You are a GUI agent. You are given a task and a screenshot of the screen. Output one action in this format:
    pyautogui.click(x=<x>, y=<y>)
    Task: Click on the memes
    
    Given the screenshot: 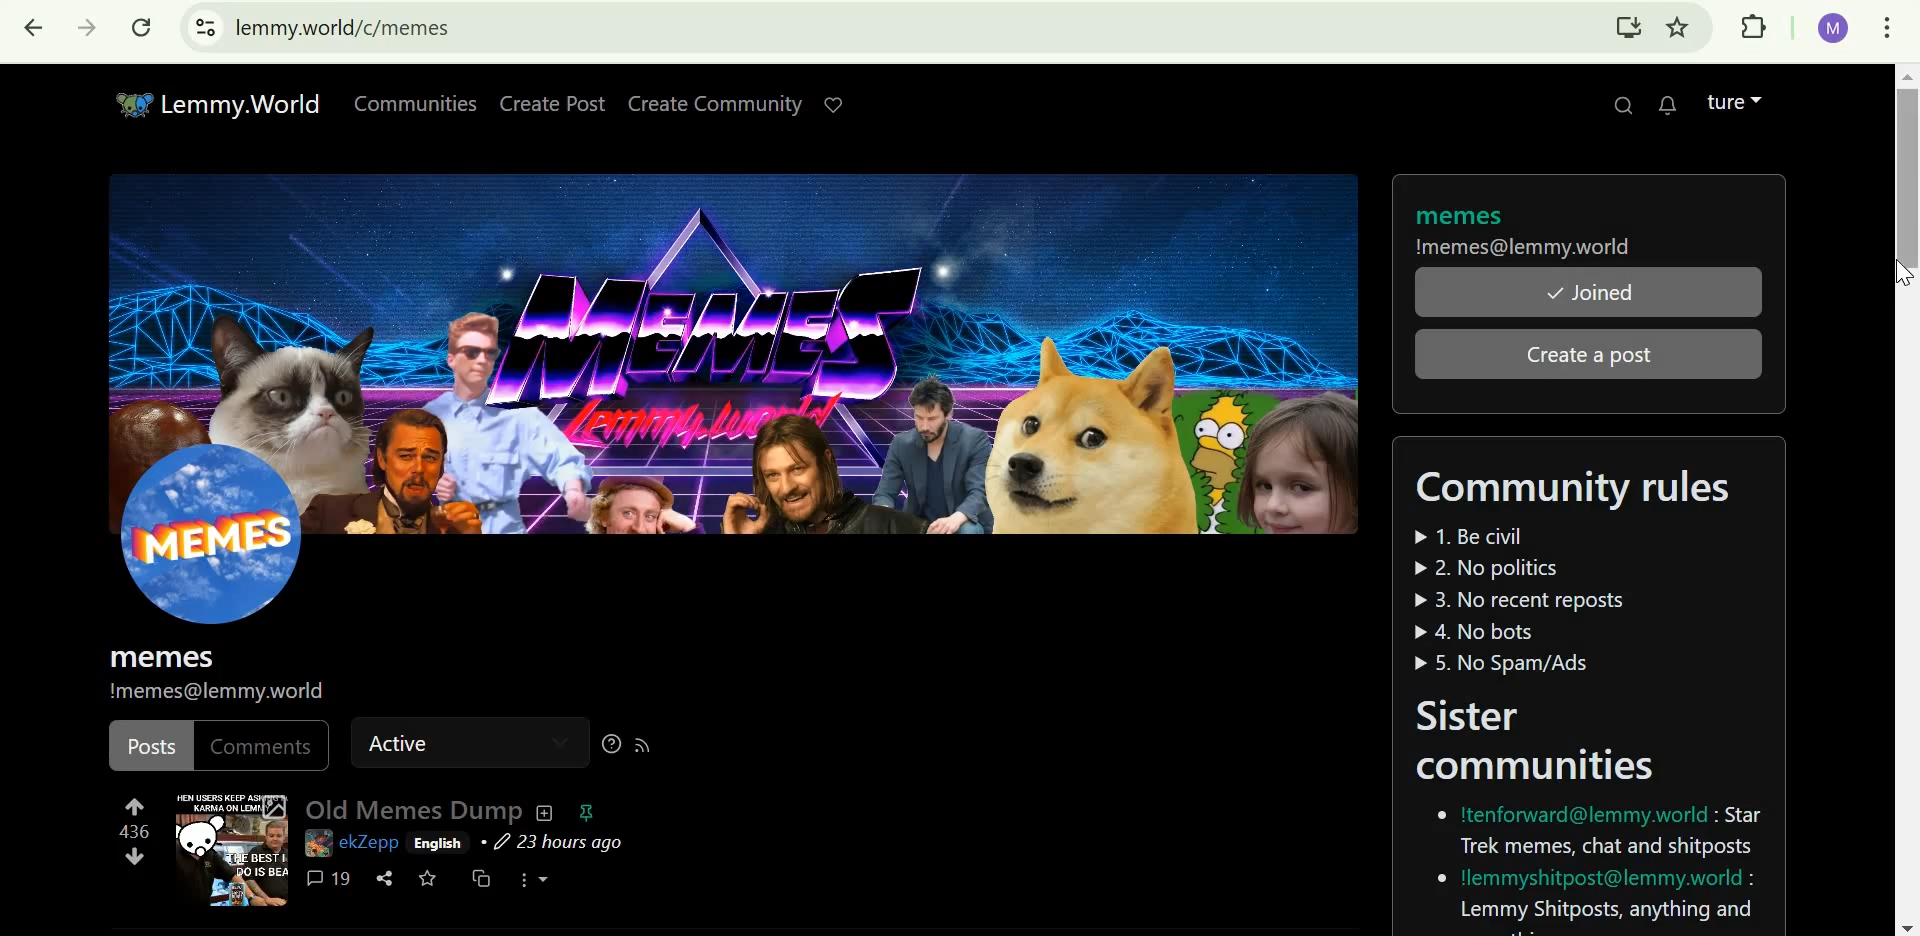 What is the action you would take?
    pyautogui.click(x=161, y=657)
    